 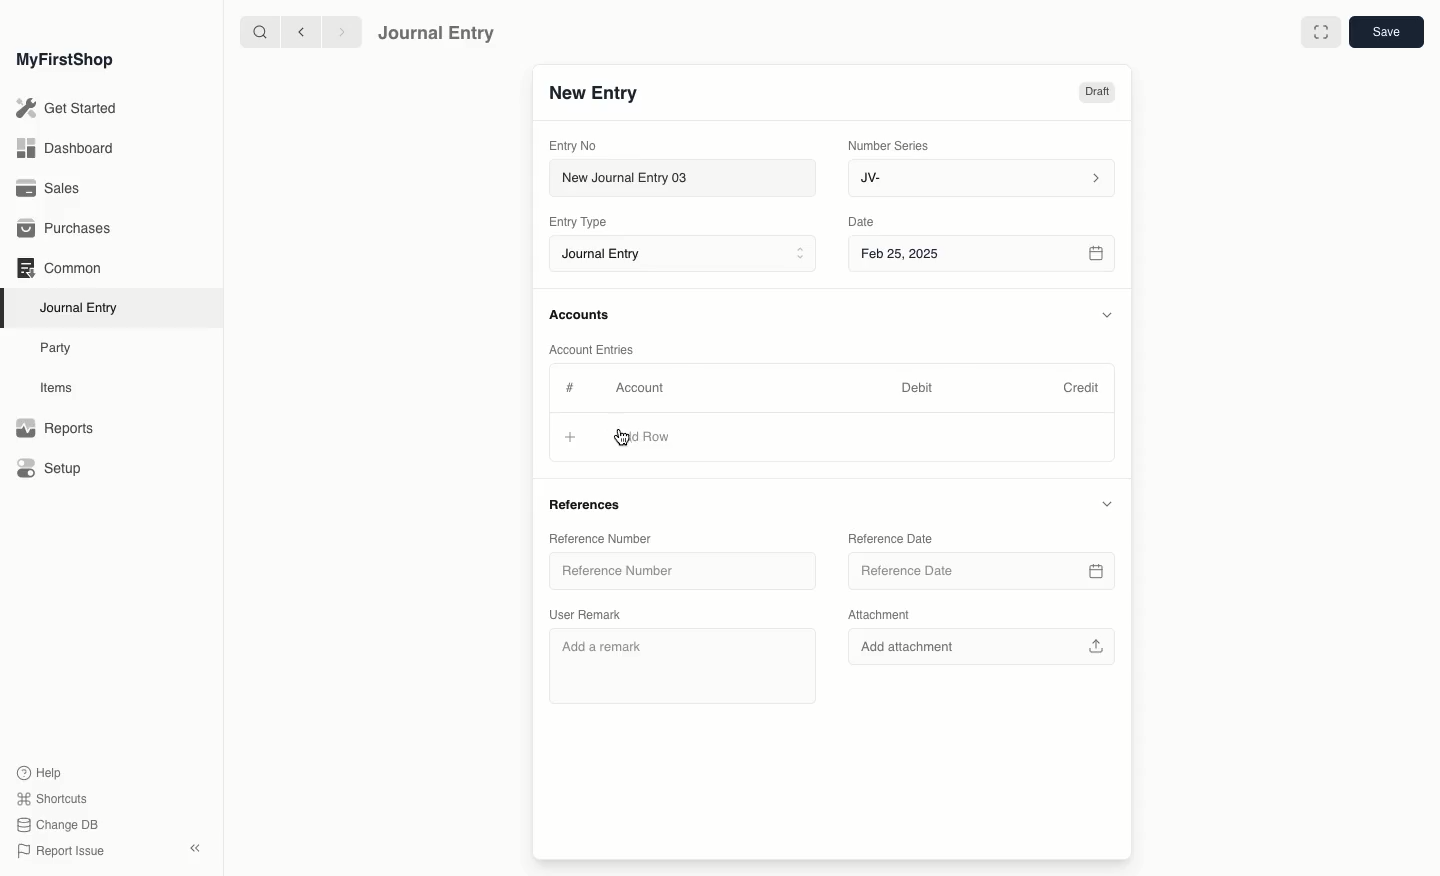 What do you see at coordinates (58, 268) in the screenshot?
I see `Common` at bounding box center [58, 268].